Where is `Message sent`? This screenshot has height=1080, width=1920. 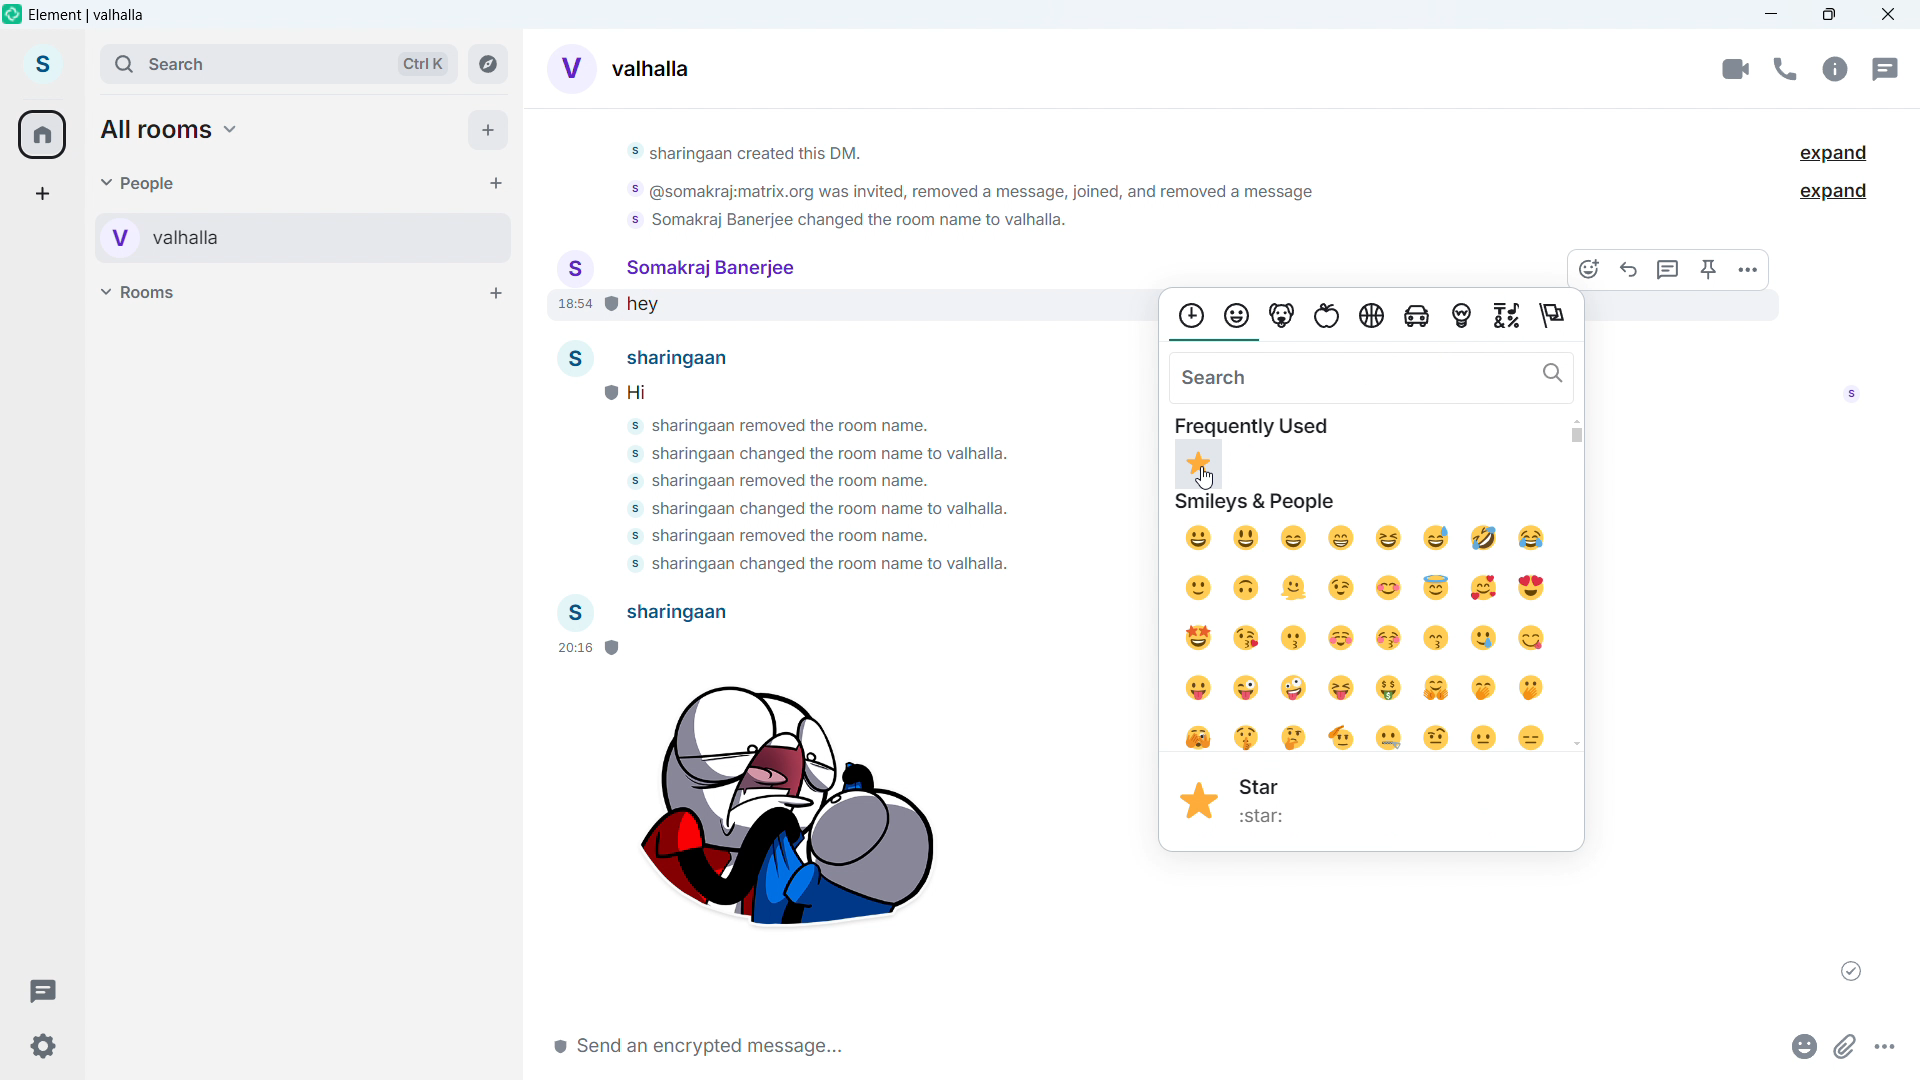 Message sent is located at coordinates (1852, 971).